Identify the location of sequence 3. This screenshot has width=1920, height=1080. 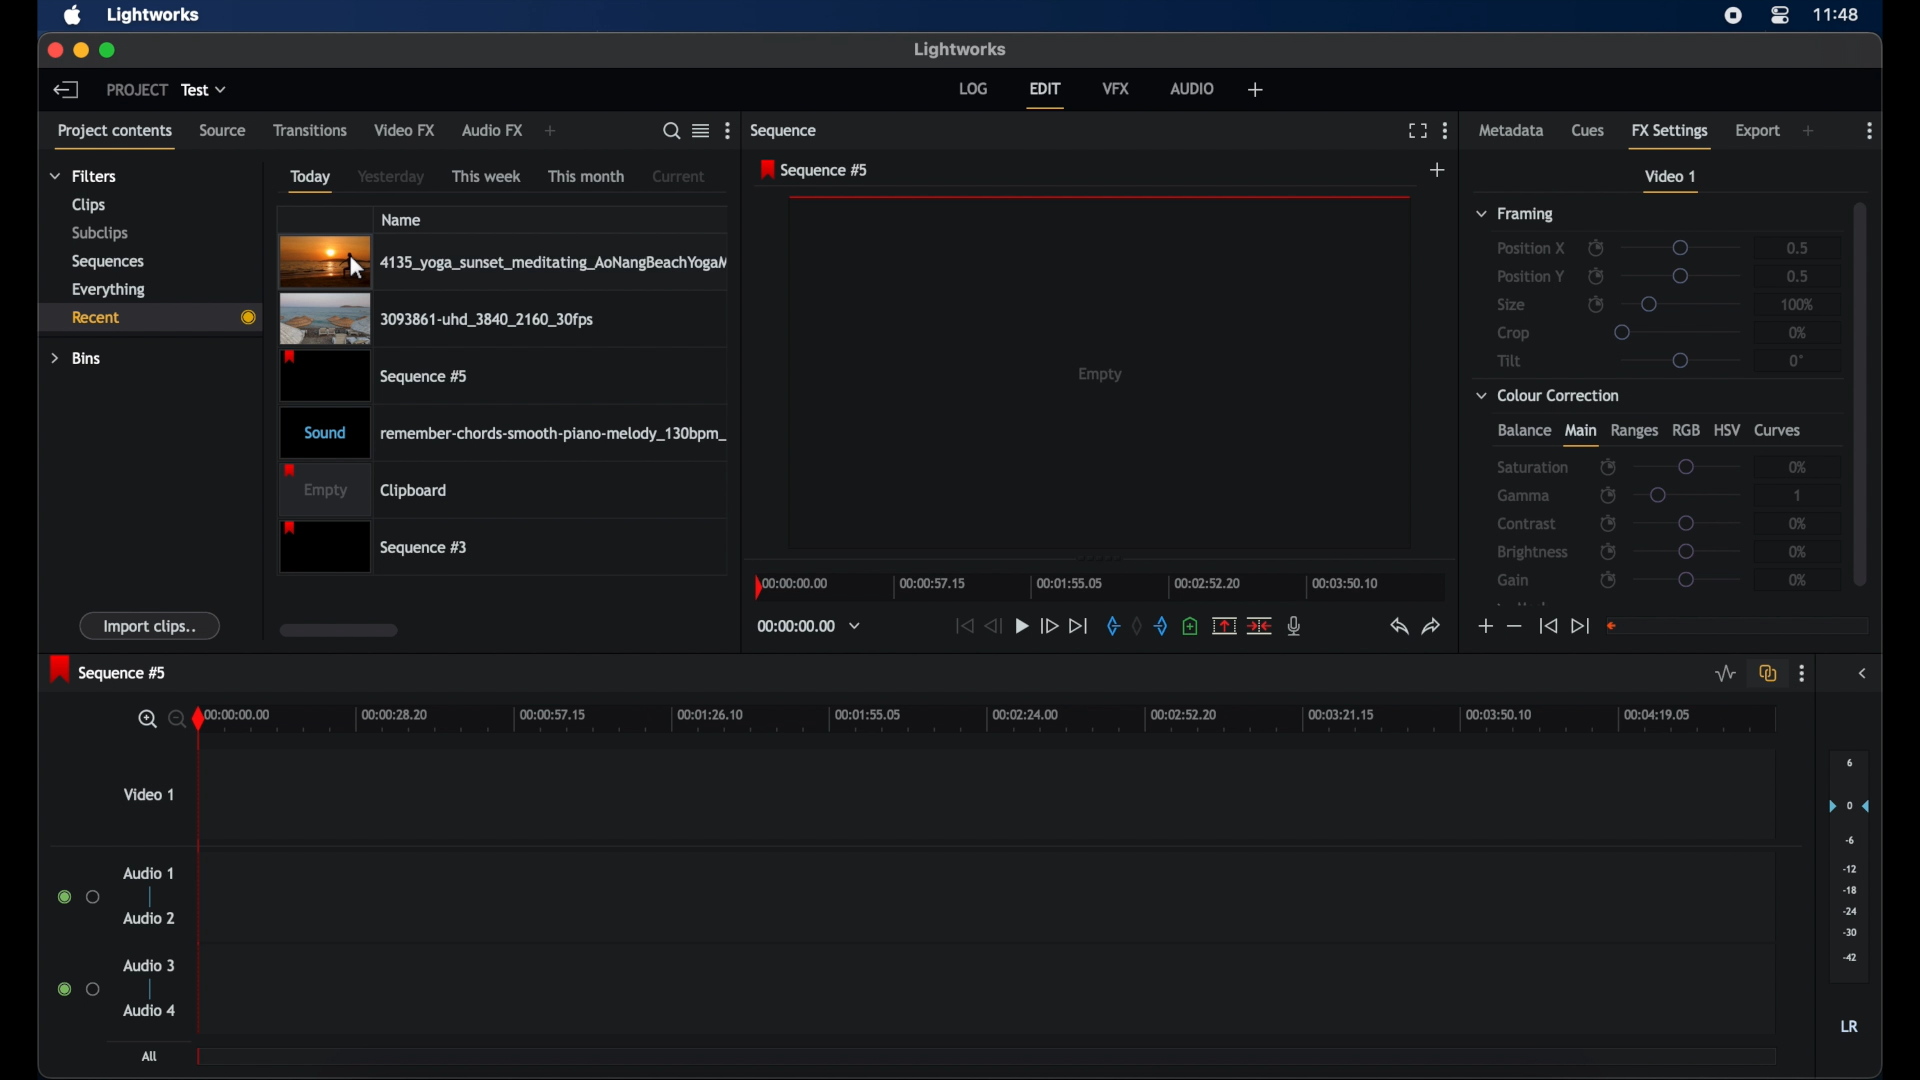
(374, 546).